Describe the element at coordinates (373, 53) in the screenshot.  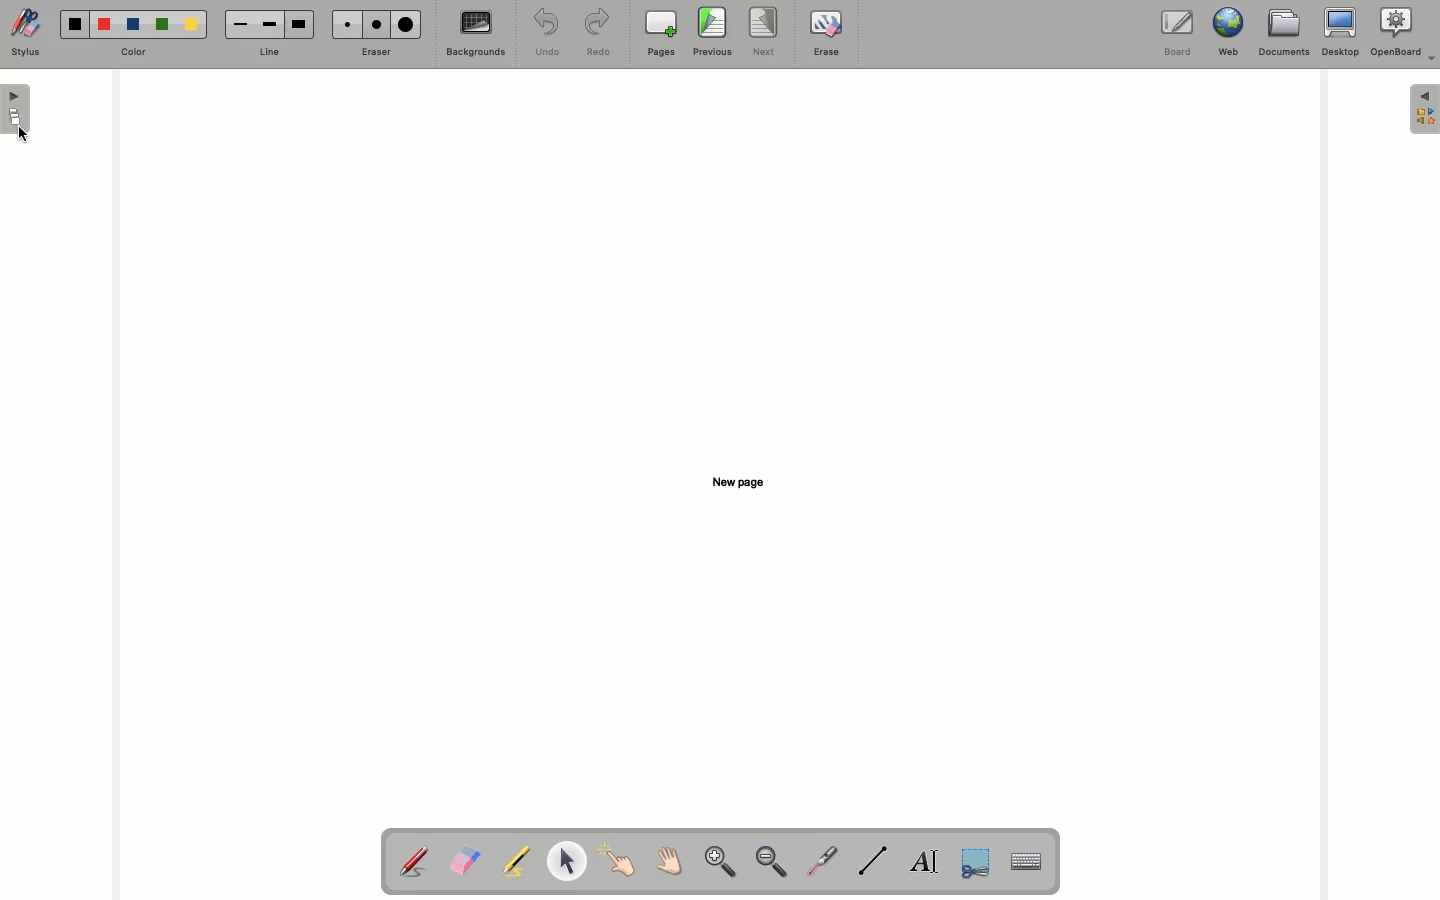
I see `Eraser` at that location.